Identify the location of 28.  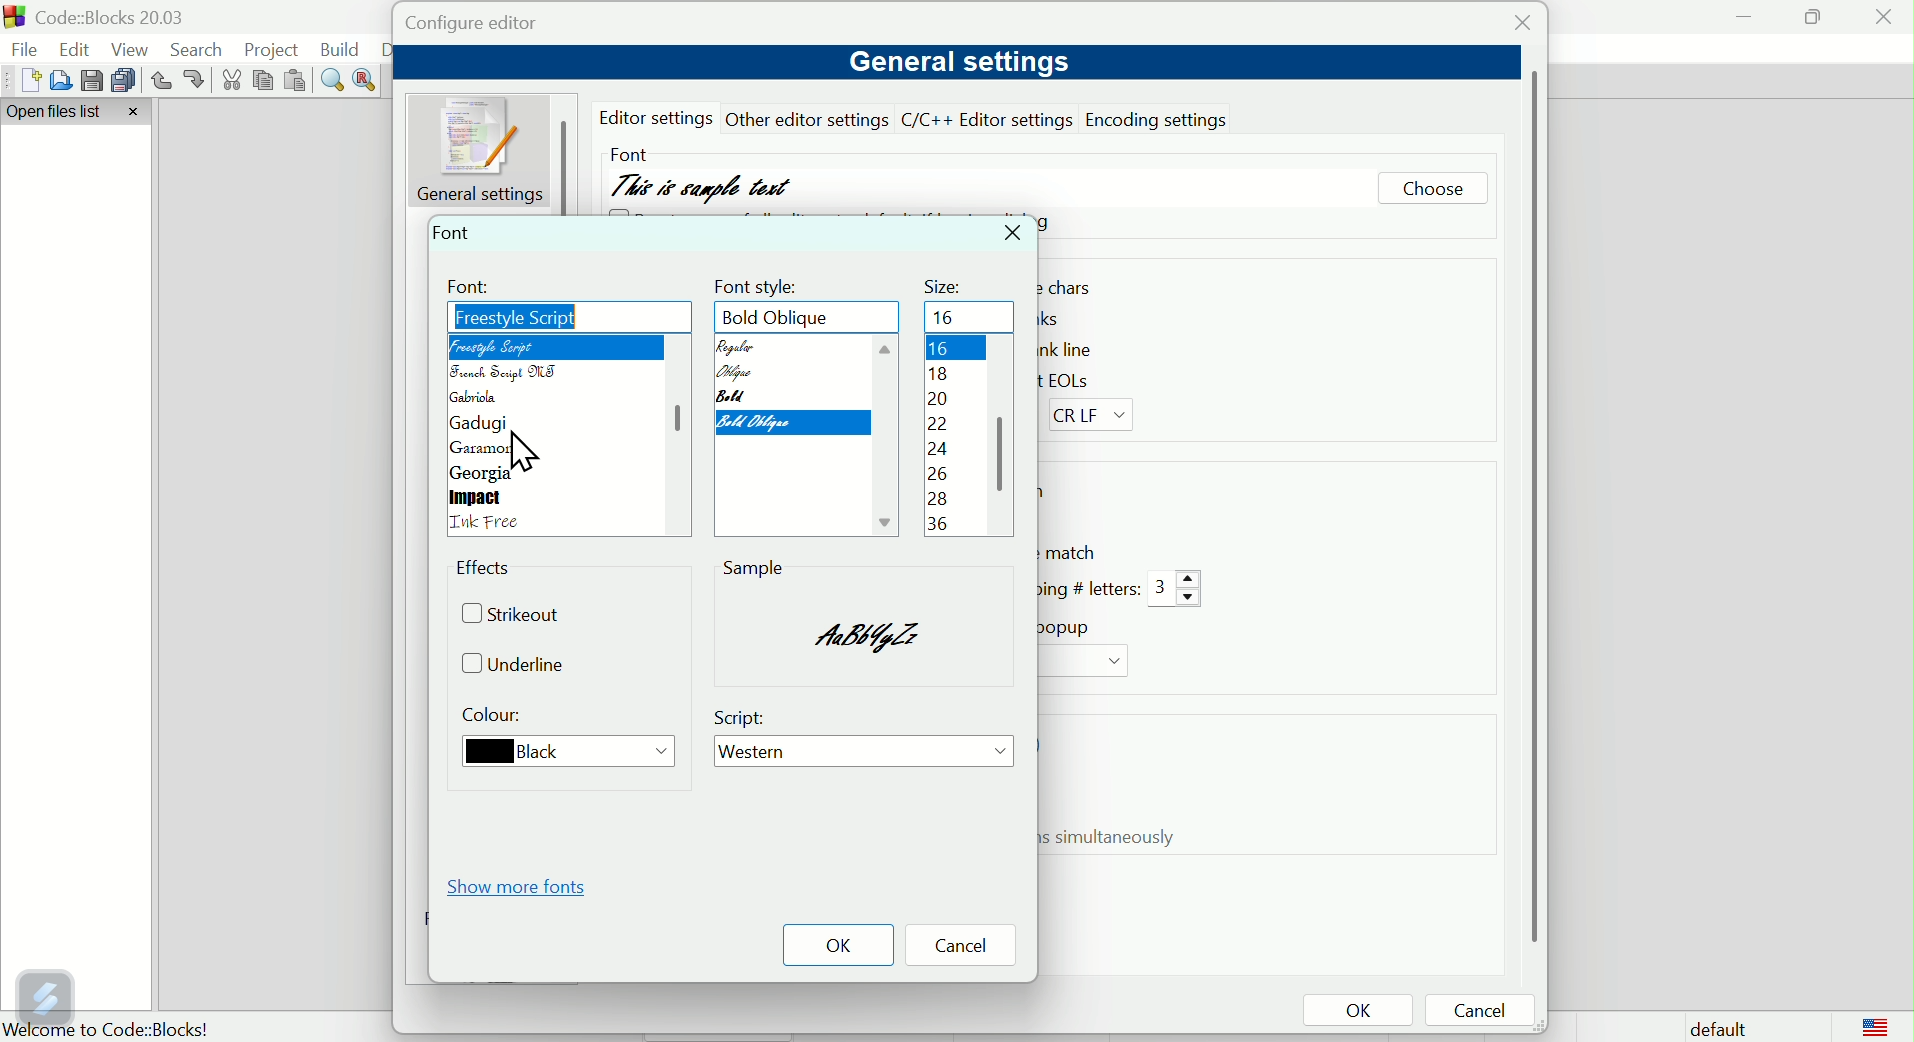
(938, 499).